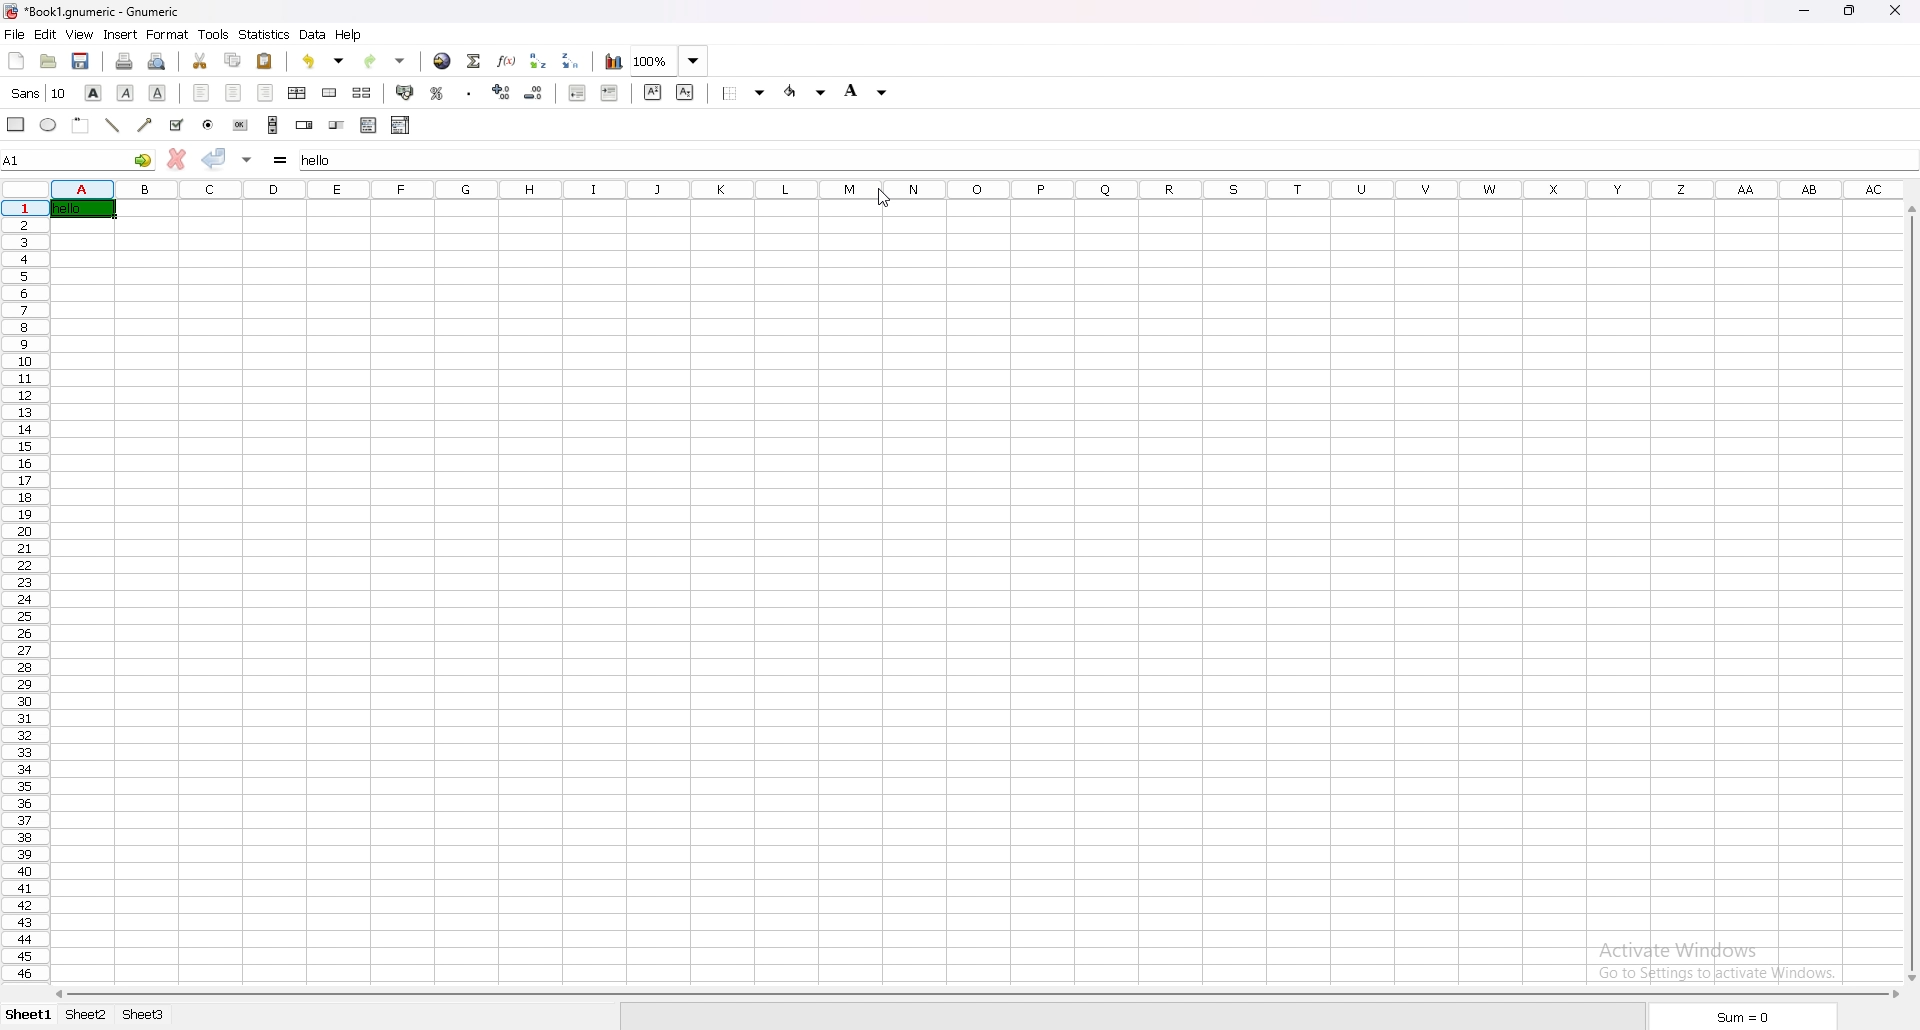  Describe the element at coordinates (39, 92) in the screenshot. I see `font` at that location.